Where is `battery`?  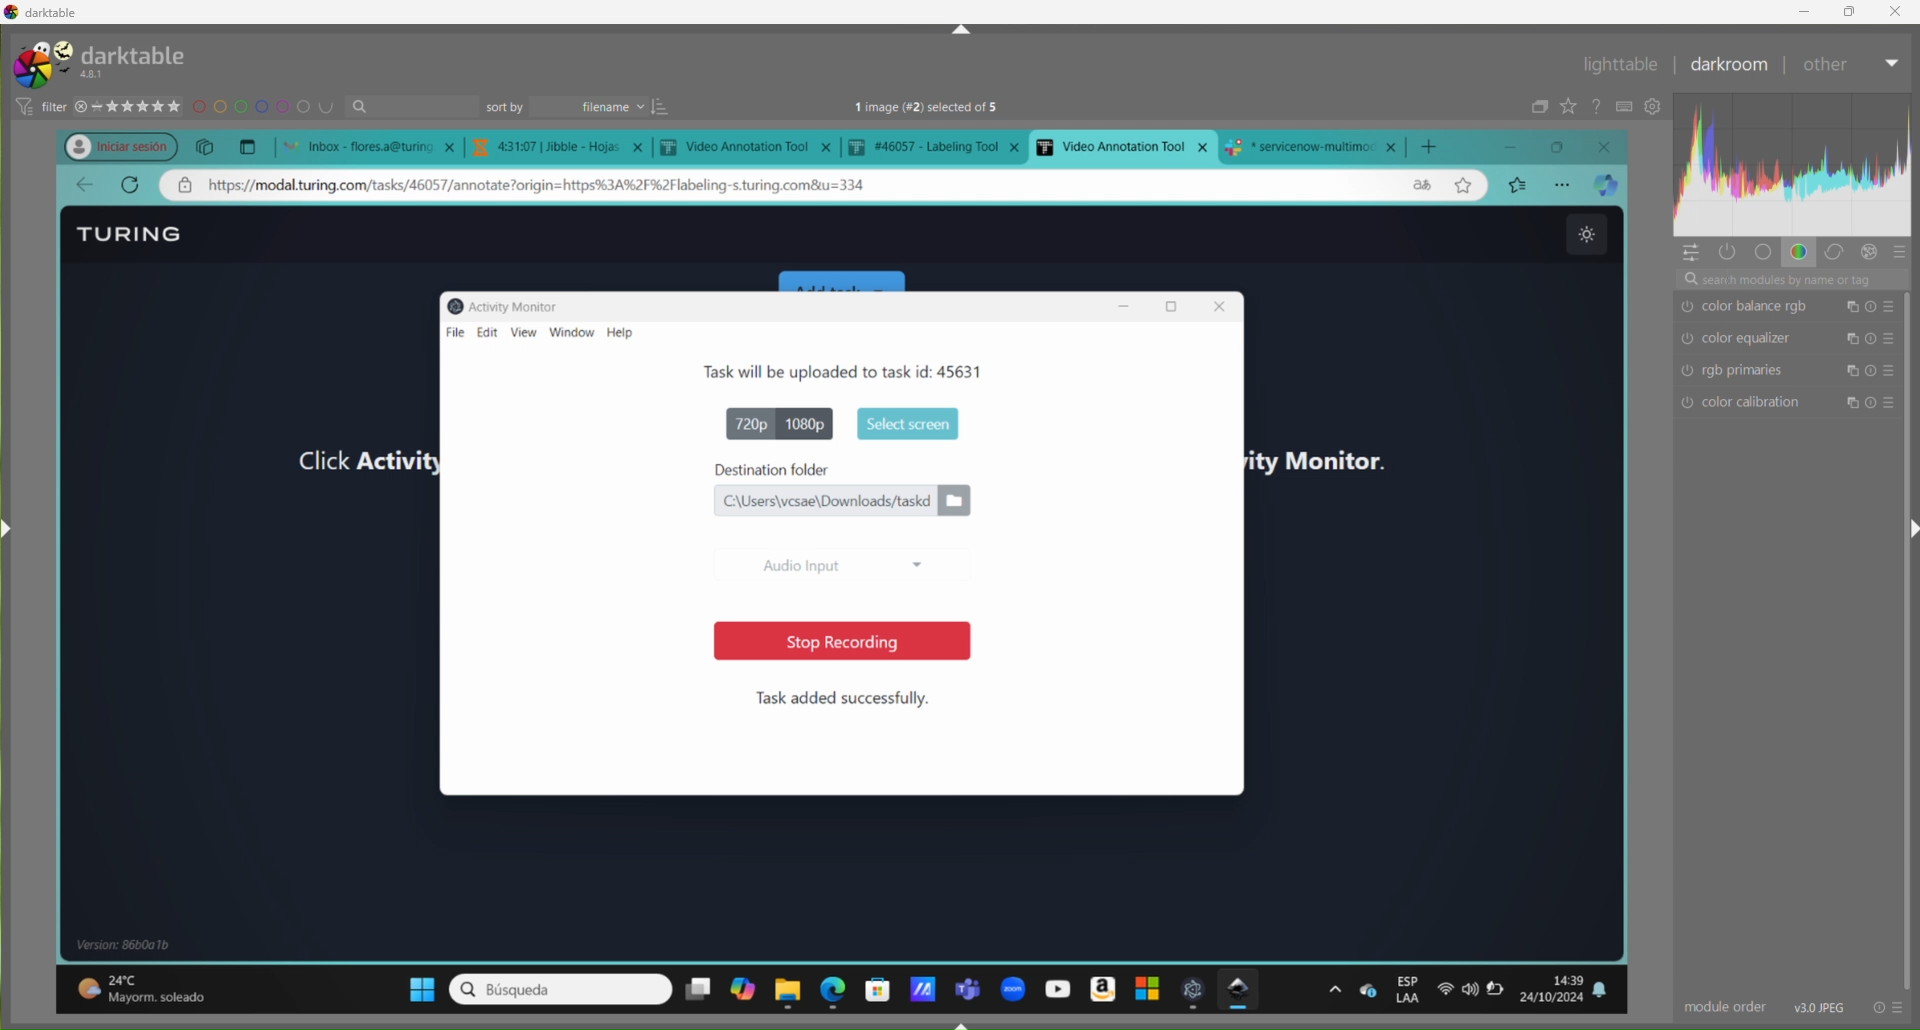
battery is located at coordinates (1502, 994).